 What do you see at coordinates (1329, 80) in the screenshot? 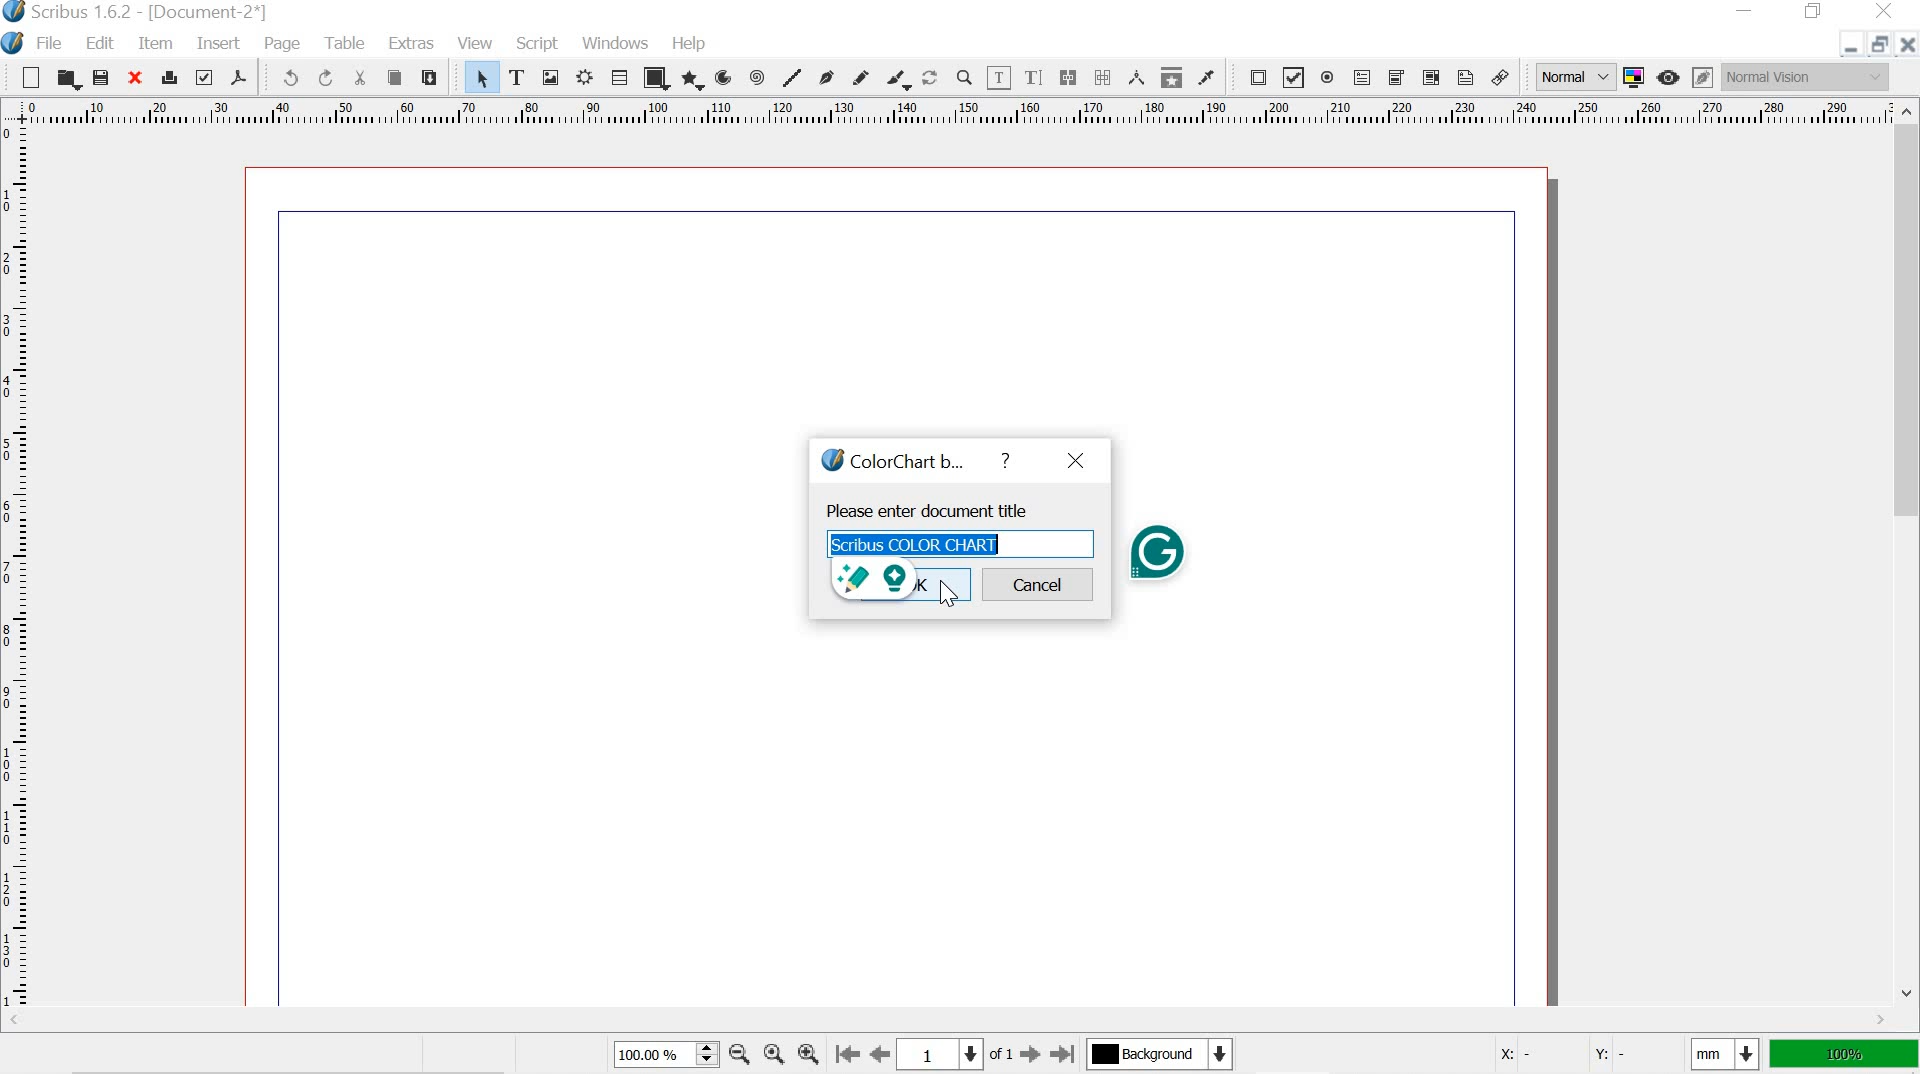
I see `pdf radio button` at bounding box center [1329, 80].